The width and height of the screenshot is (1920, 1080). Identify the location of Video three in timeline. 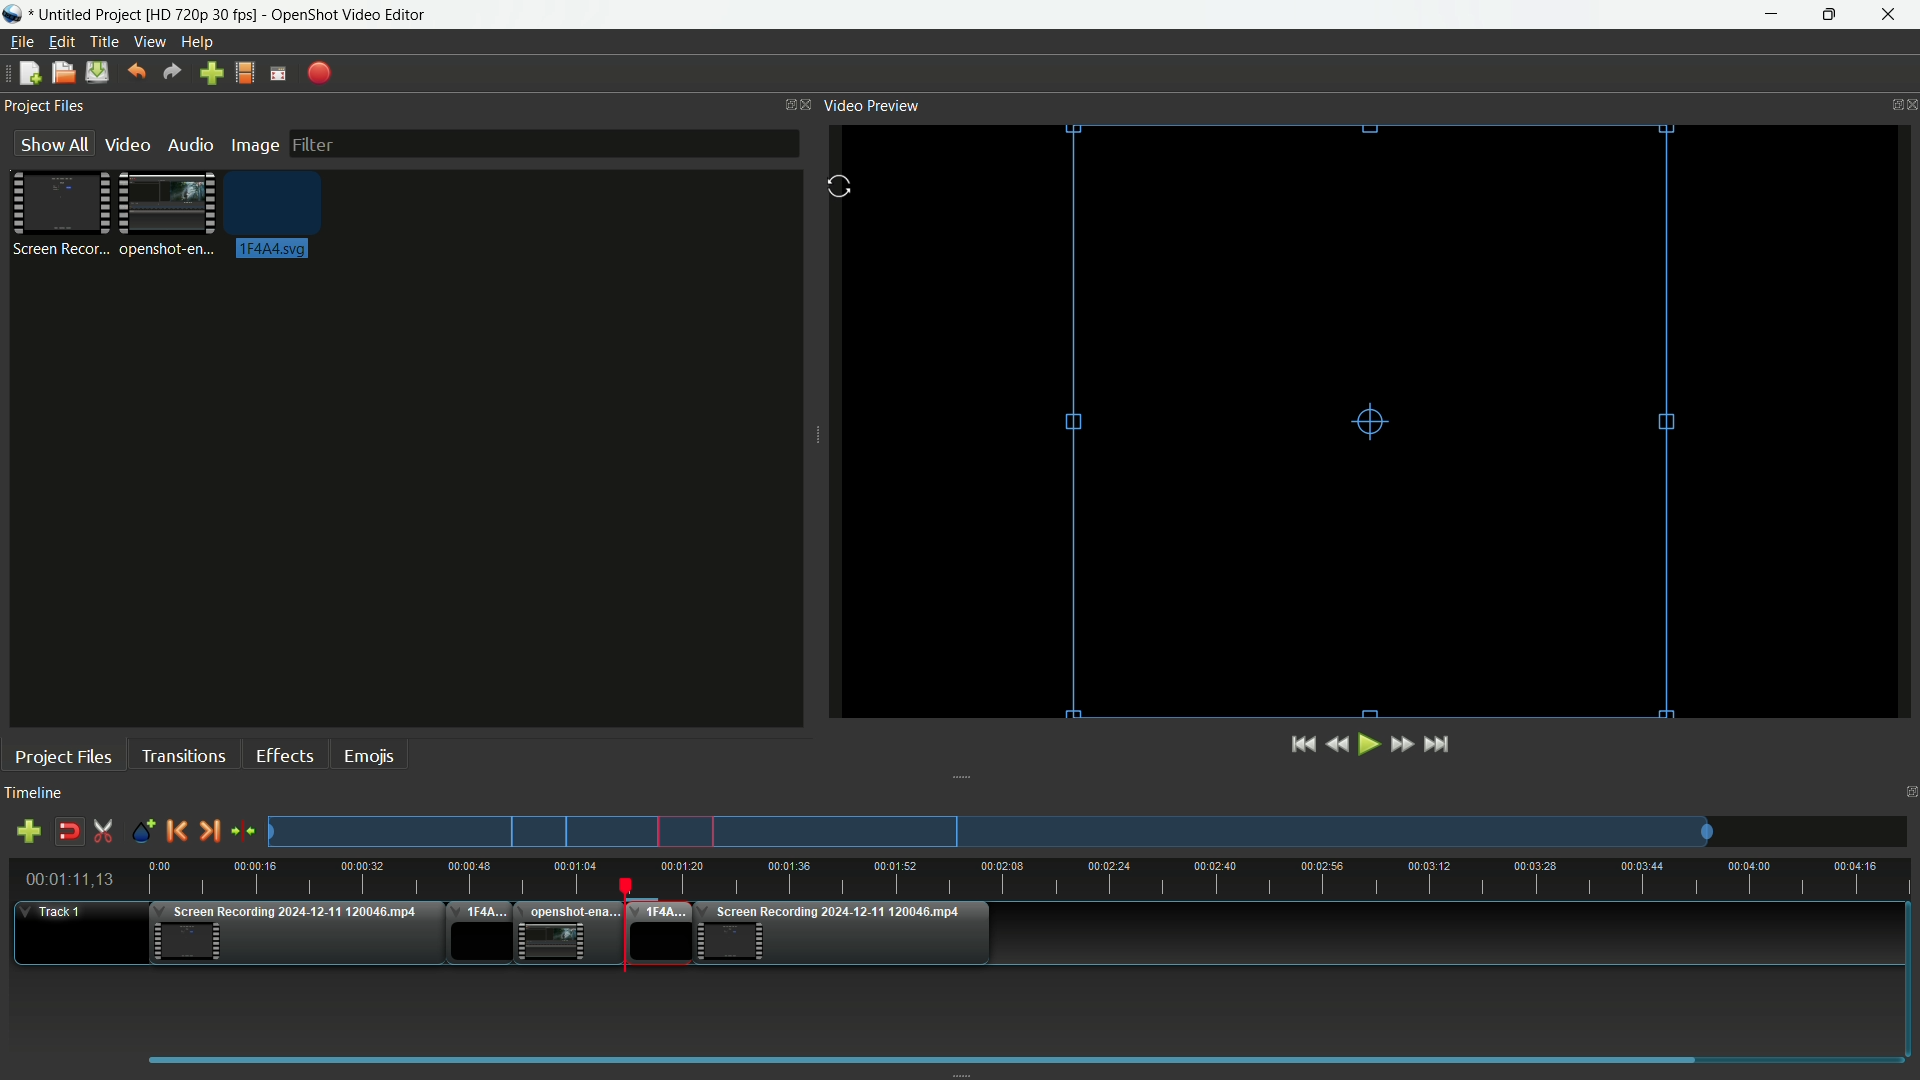
(847, 934).